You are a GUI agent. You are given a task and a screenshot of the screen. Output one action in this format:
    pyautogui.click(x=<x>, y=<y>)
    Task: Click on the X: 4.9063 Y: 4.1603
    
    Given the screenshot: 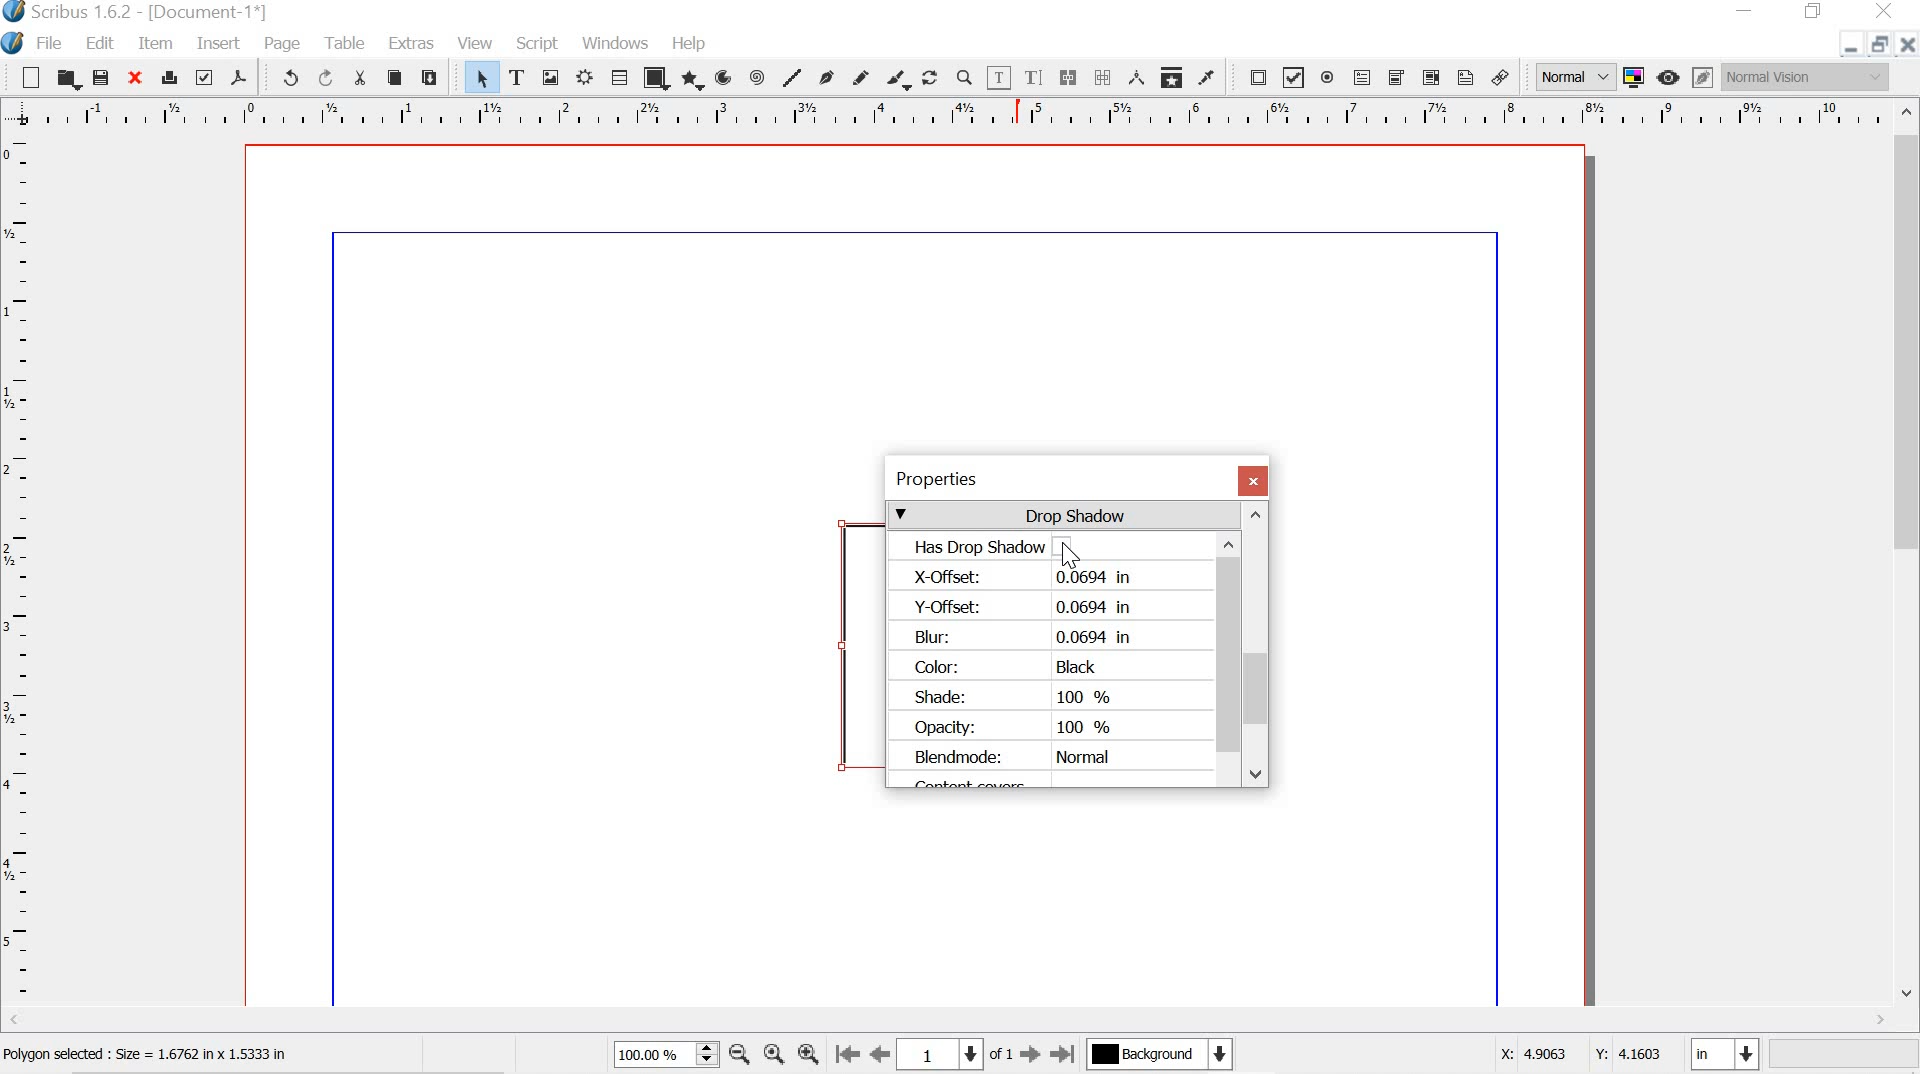 What is the action you would take?
    pyautogui.click(x=1579, y=1049)
    